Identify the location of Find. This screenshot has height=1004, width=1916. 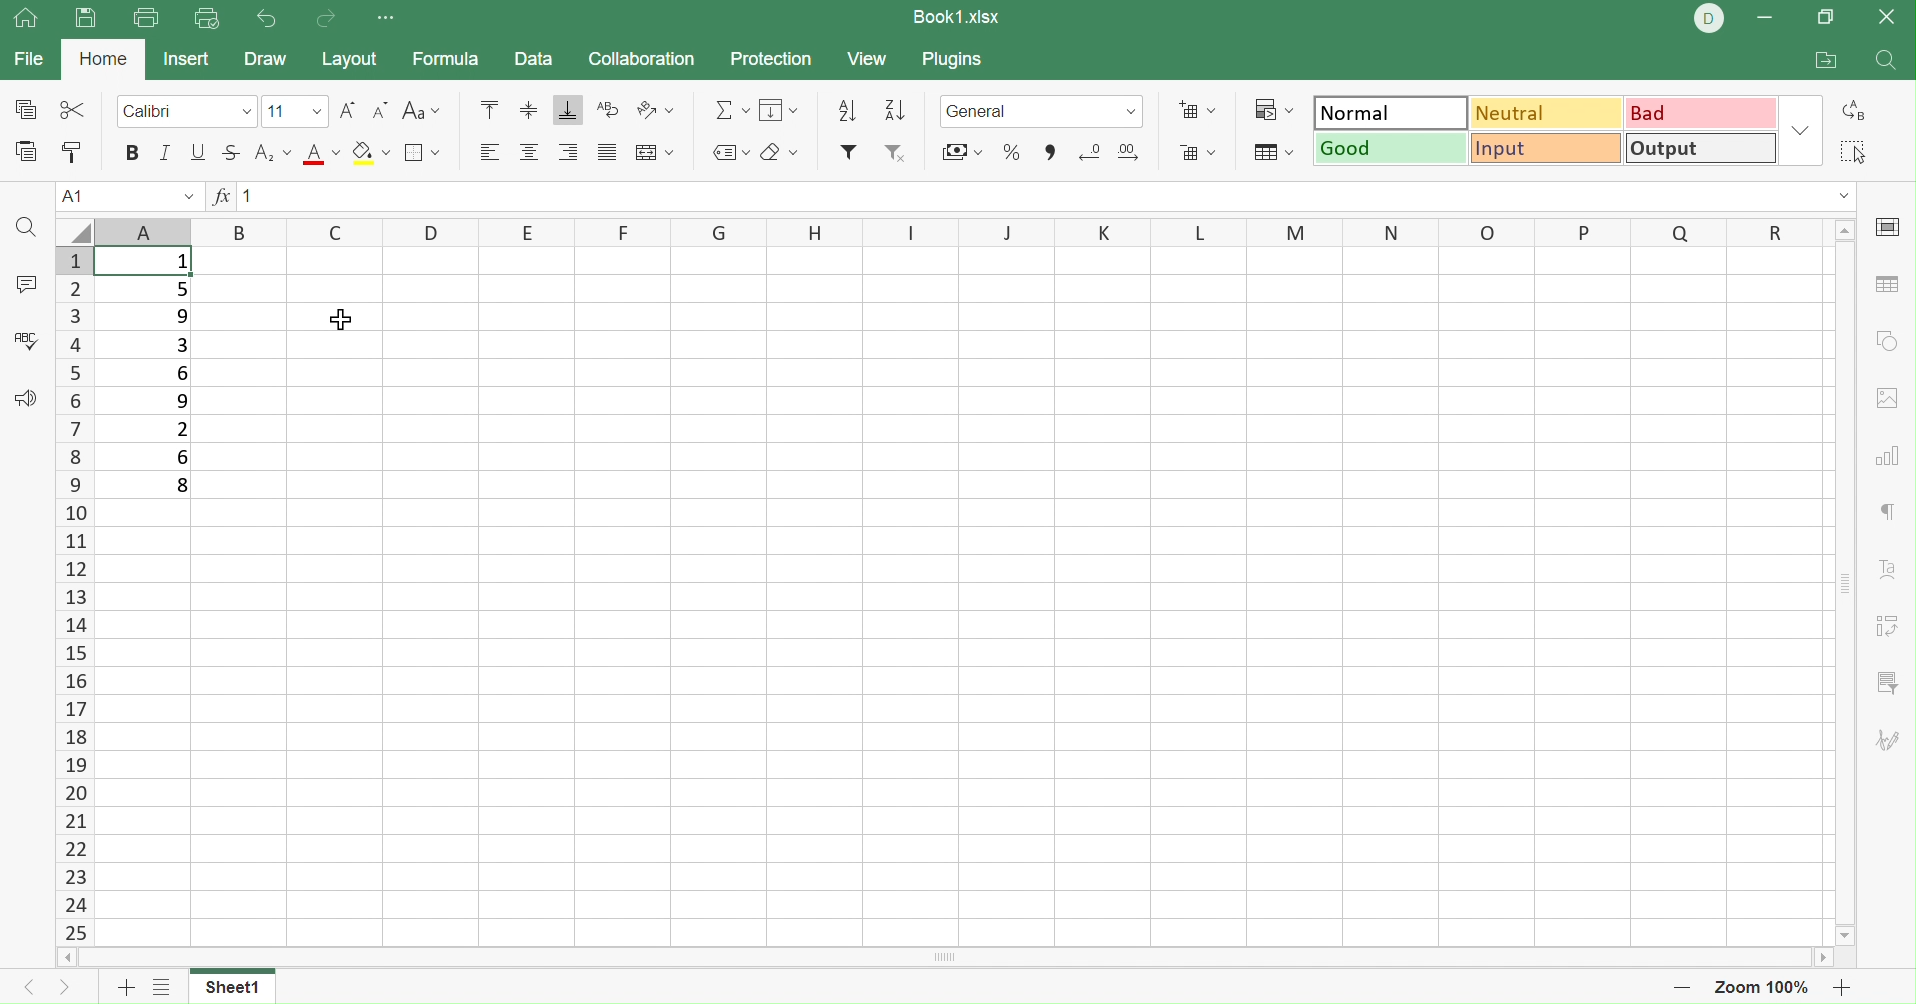
(1887, 62).